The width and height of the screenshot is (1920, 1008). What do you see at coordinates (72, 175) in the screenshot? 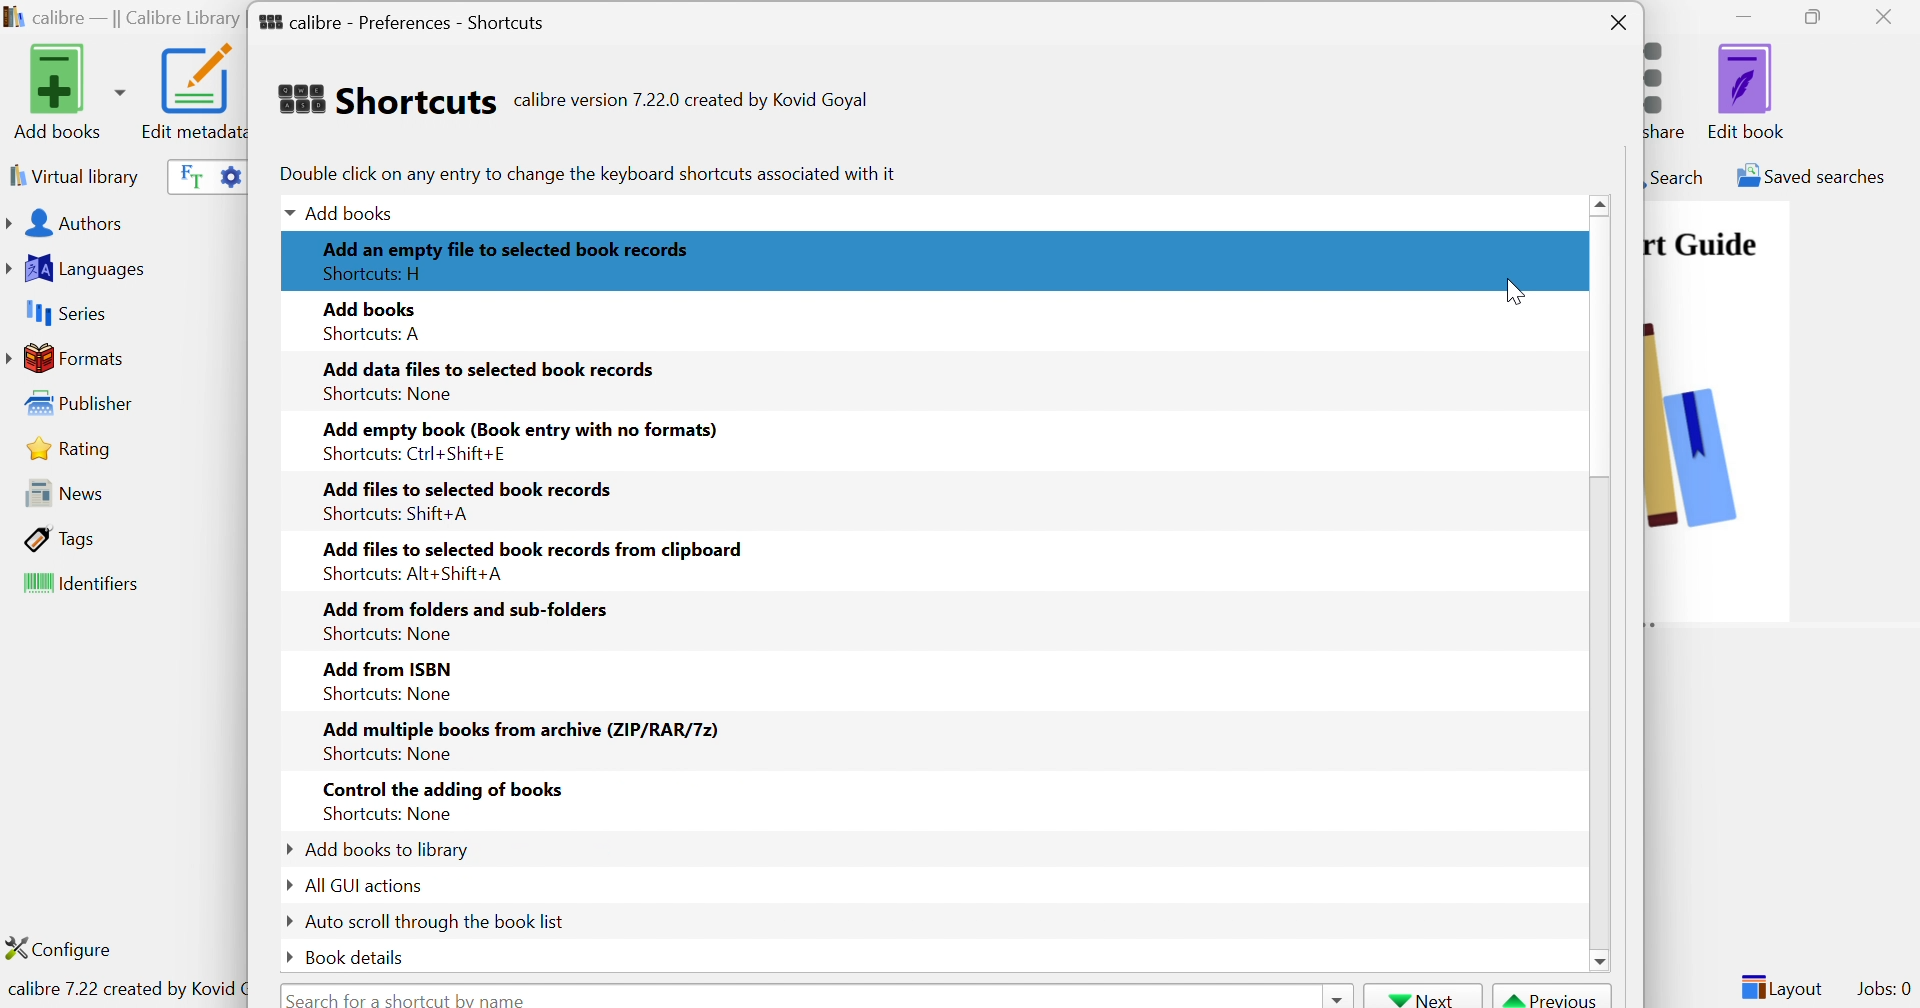
I see `Virtual library` at bounding box center [72, 175].